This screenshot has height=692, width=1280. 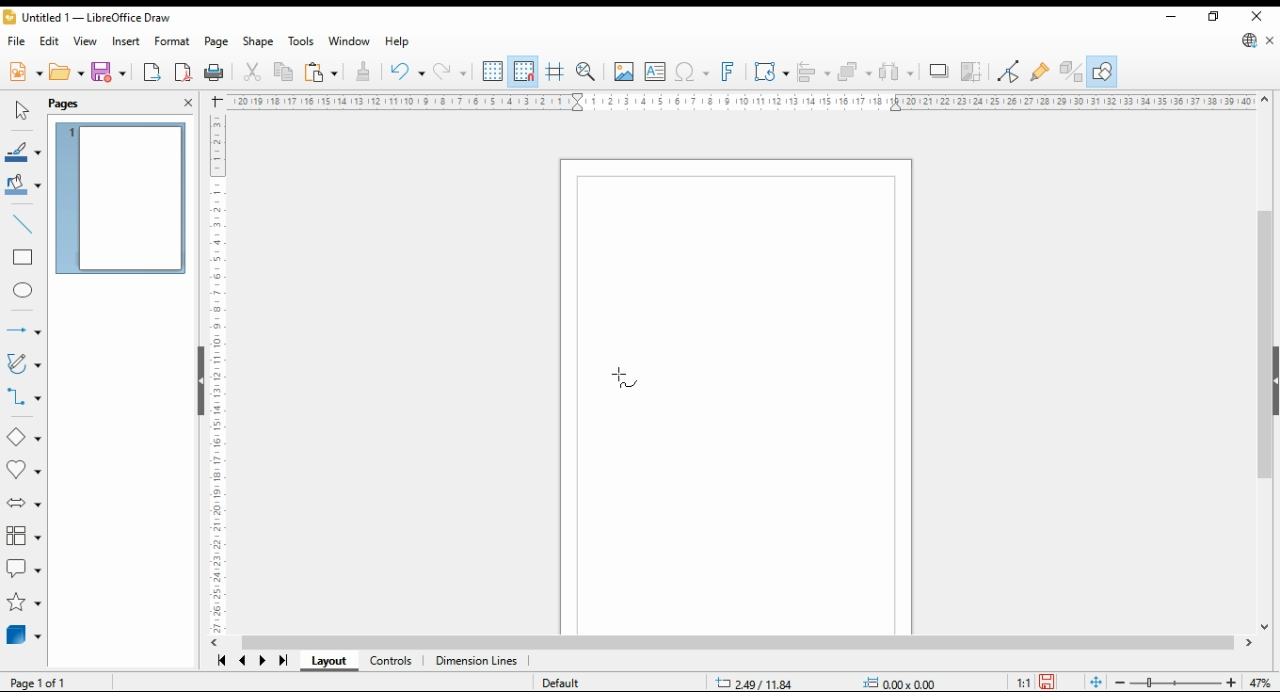 What do you see at coordinates (215, 73) in the screenshot?
I see `print` at bounding box center [215, 73].